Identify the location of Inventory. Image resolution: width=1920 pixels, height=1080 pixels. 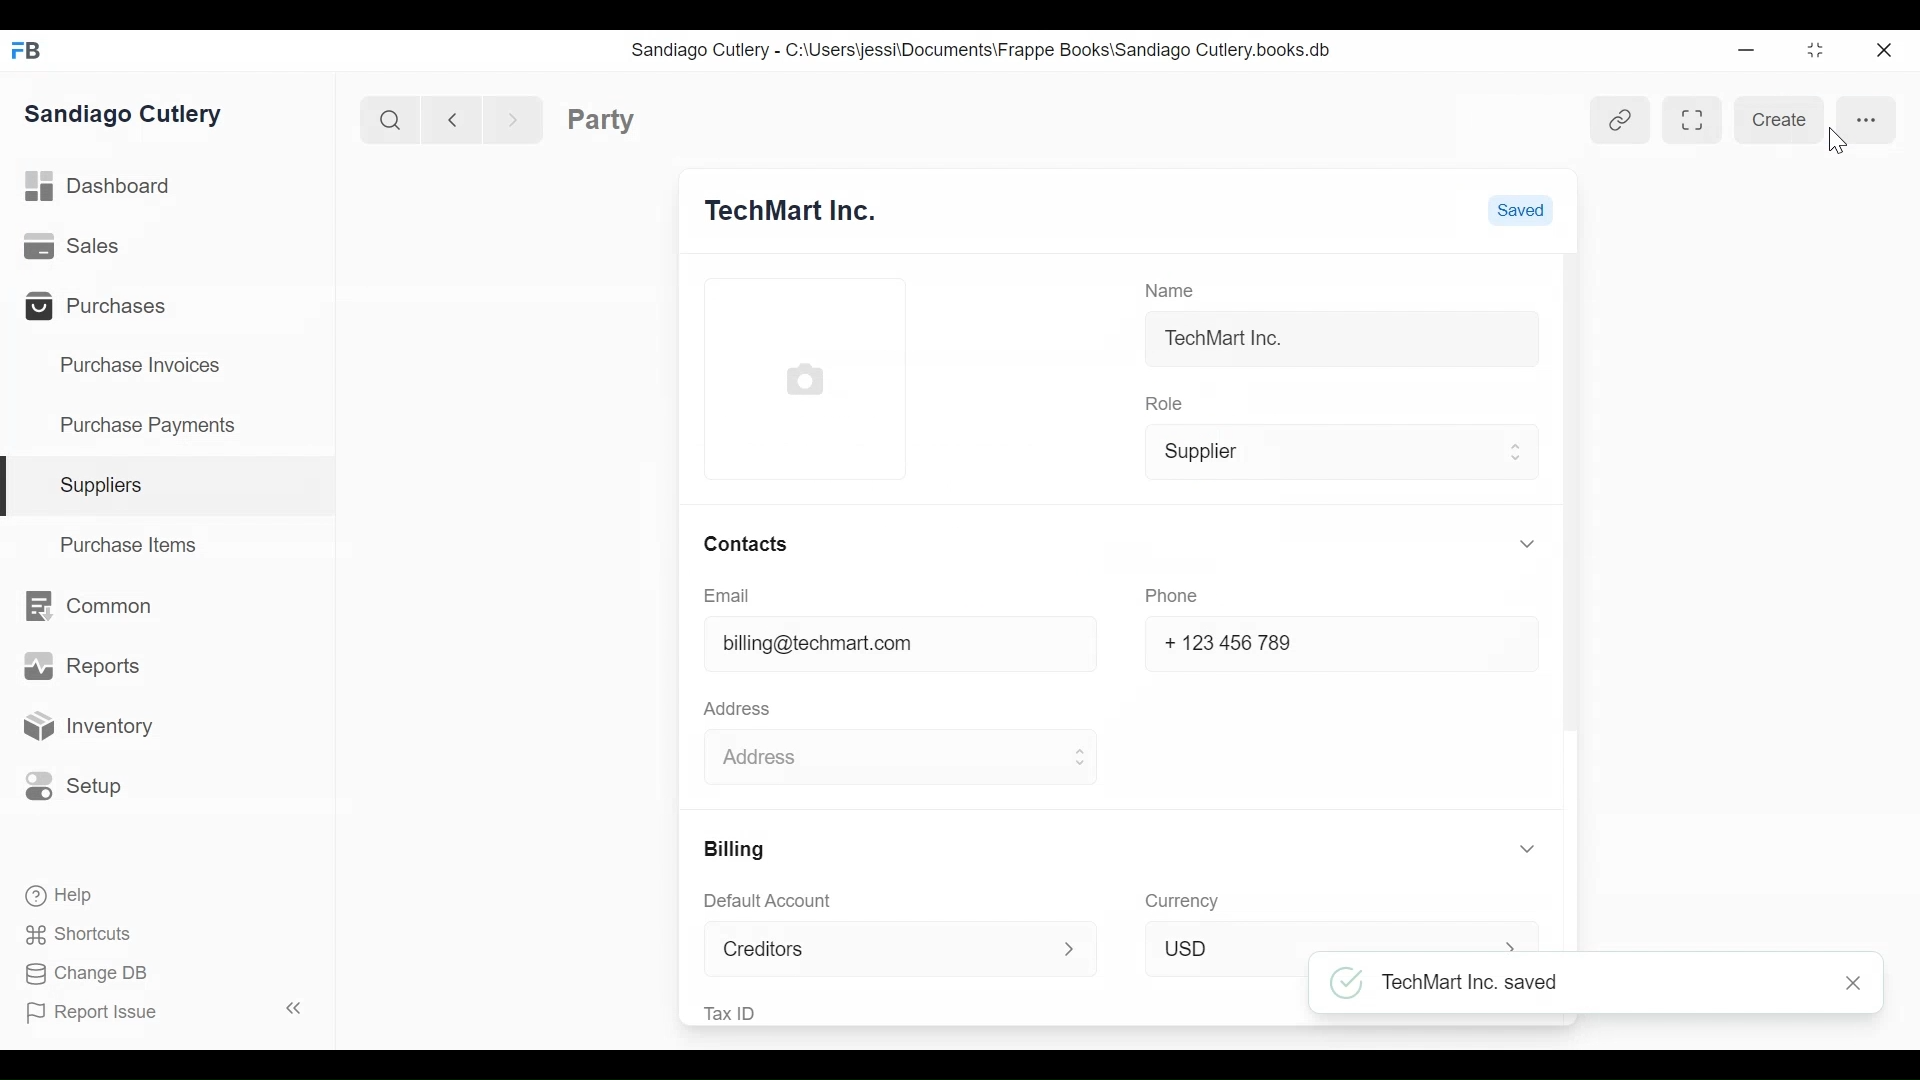
(97, 727).